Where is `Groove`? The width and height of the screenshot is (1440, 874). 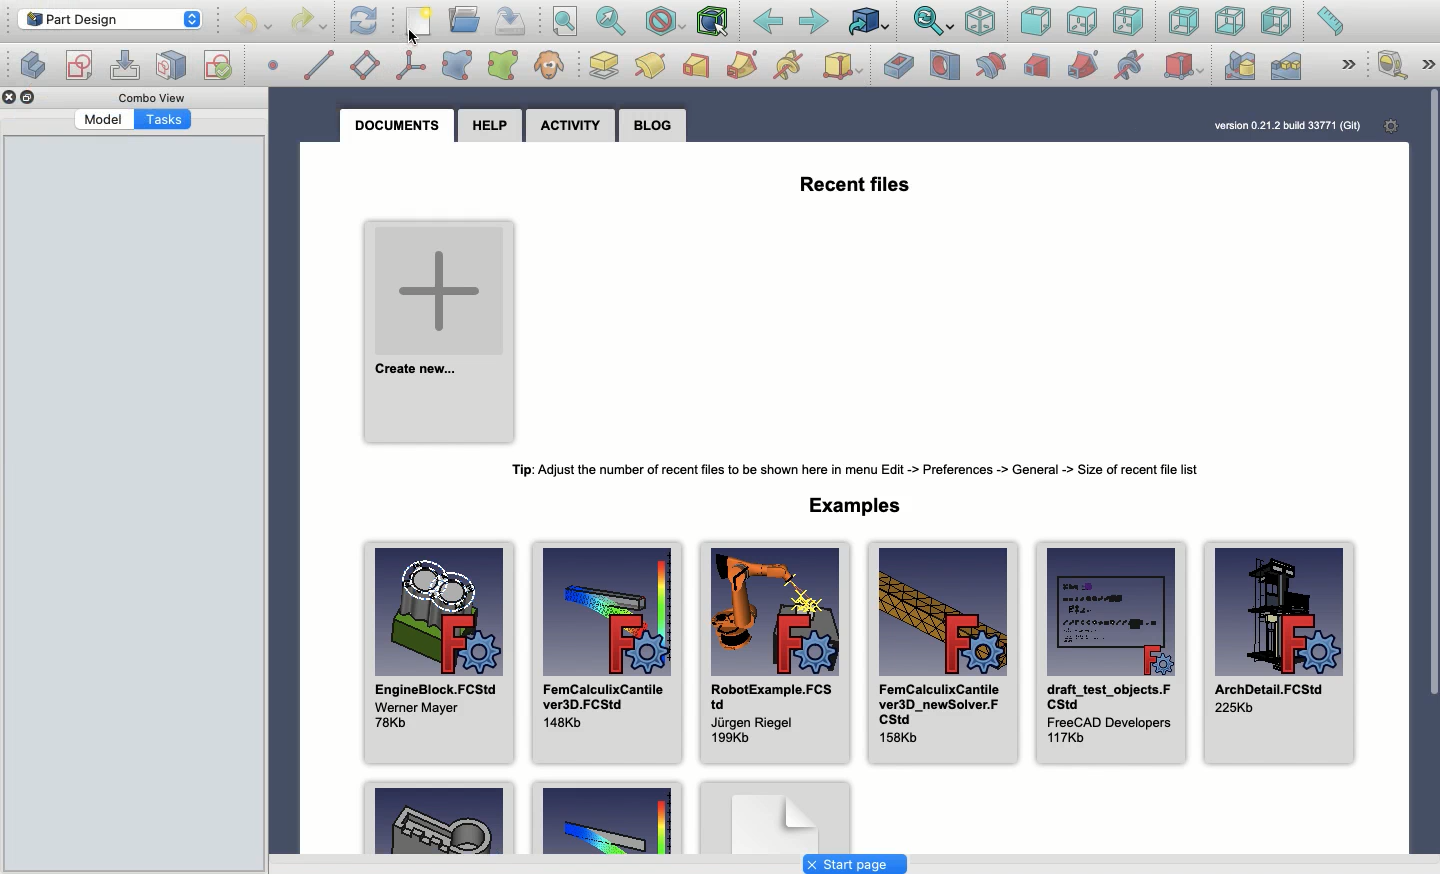
Groove is located at coordinates (990, 66).